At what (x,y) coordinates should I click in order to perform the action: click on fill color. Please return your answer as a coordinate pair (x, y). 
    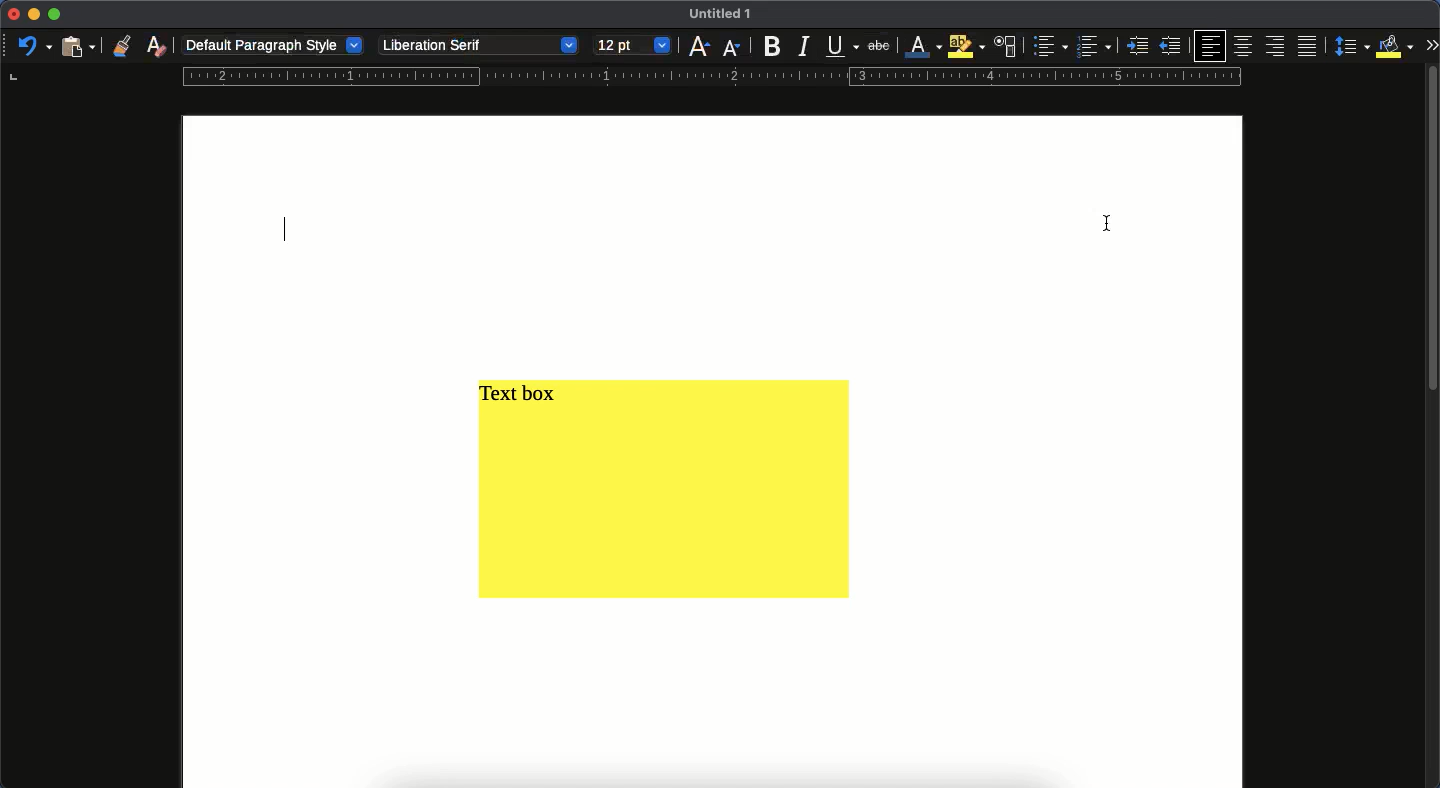
    Looking at the image, I should click on (1394, 46).